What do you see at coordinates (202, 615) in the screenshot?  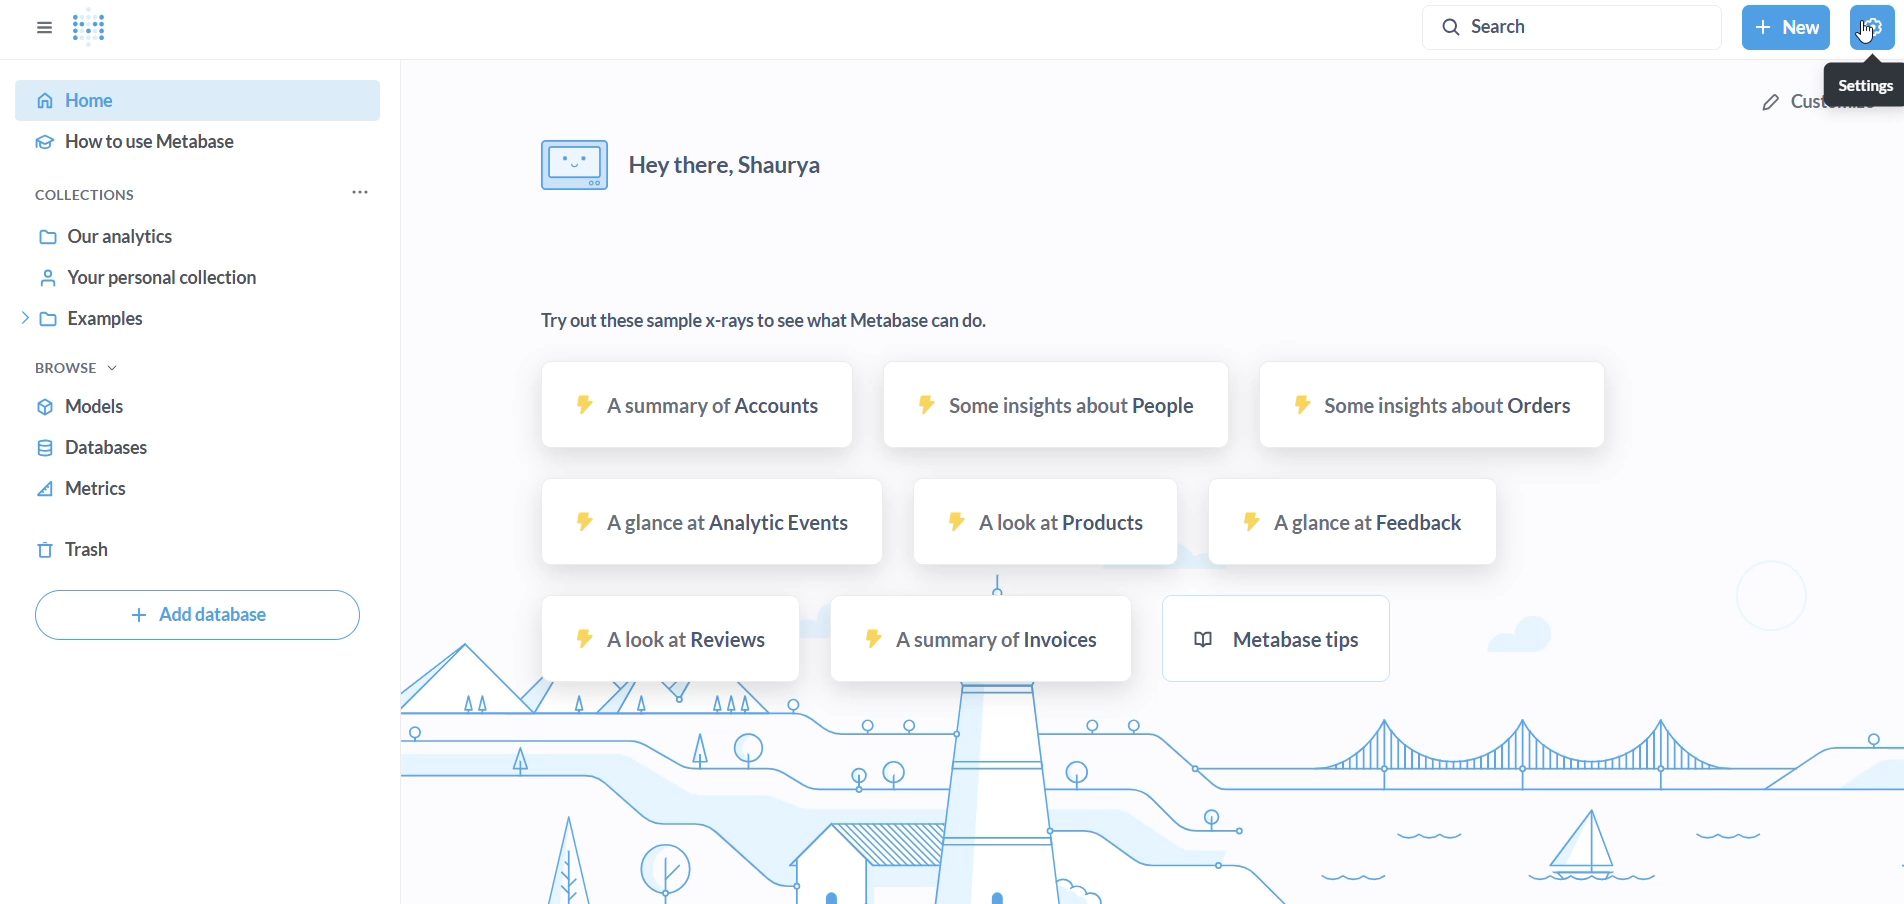 I see `+ Add database` at bounding box center [202, 615].